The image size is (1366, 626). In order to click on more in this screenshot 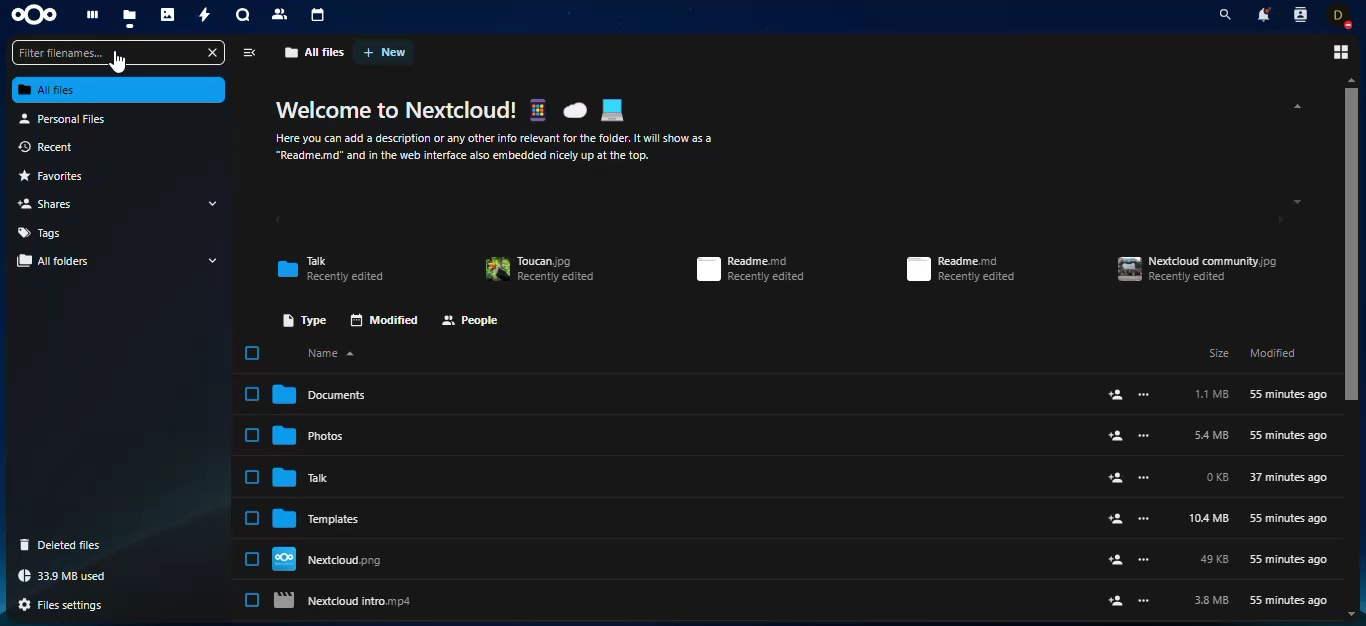, I will do `click(1143, 560)`.